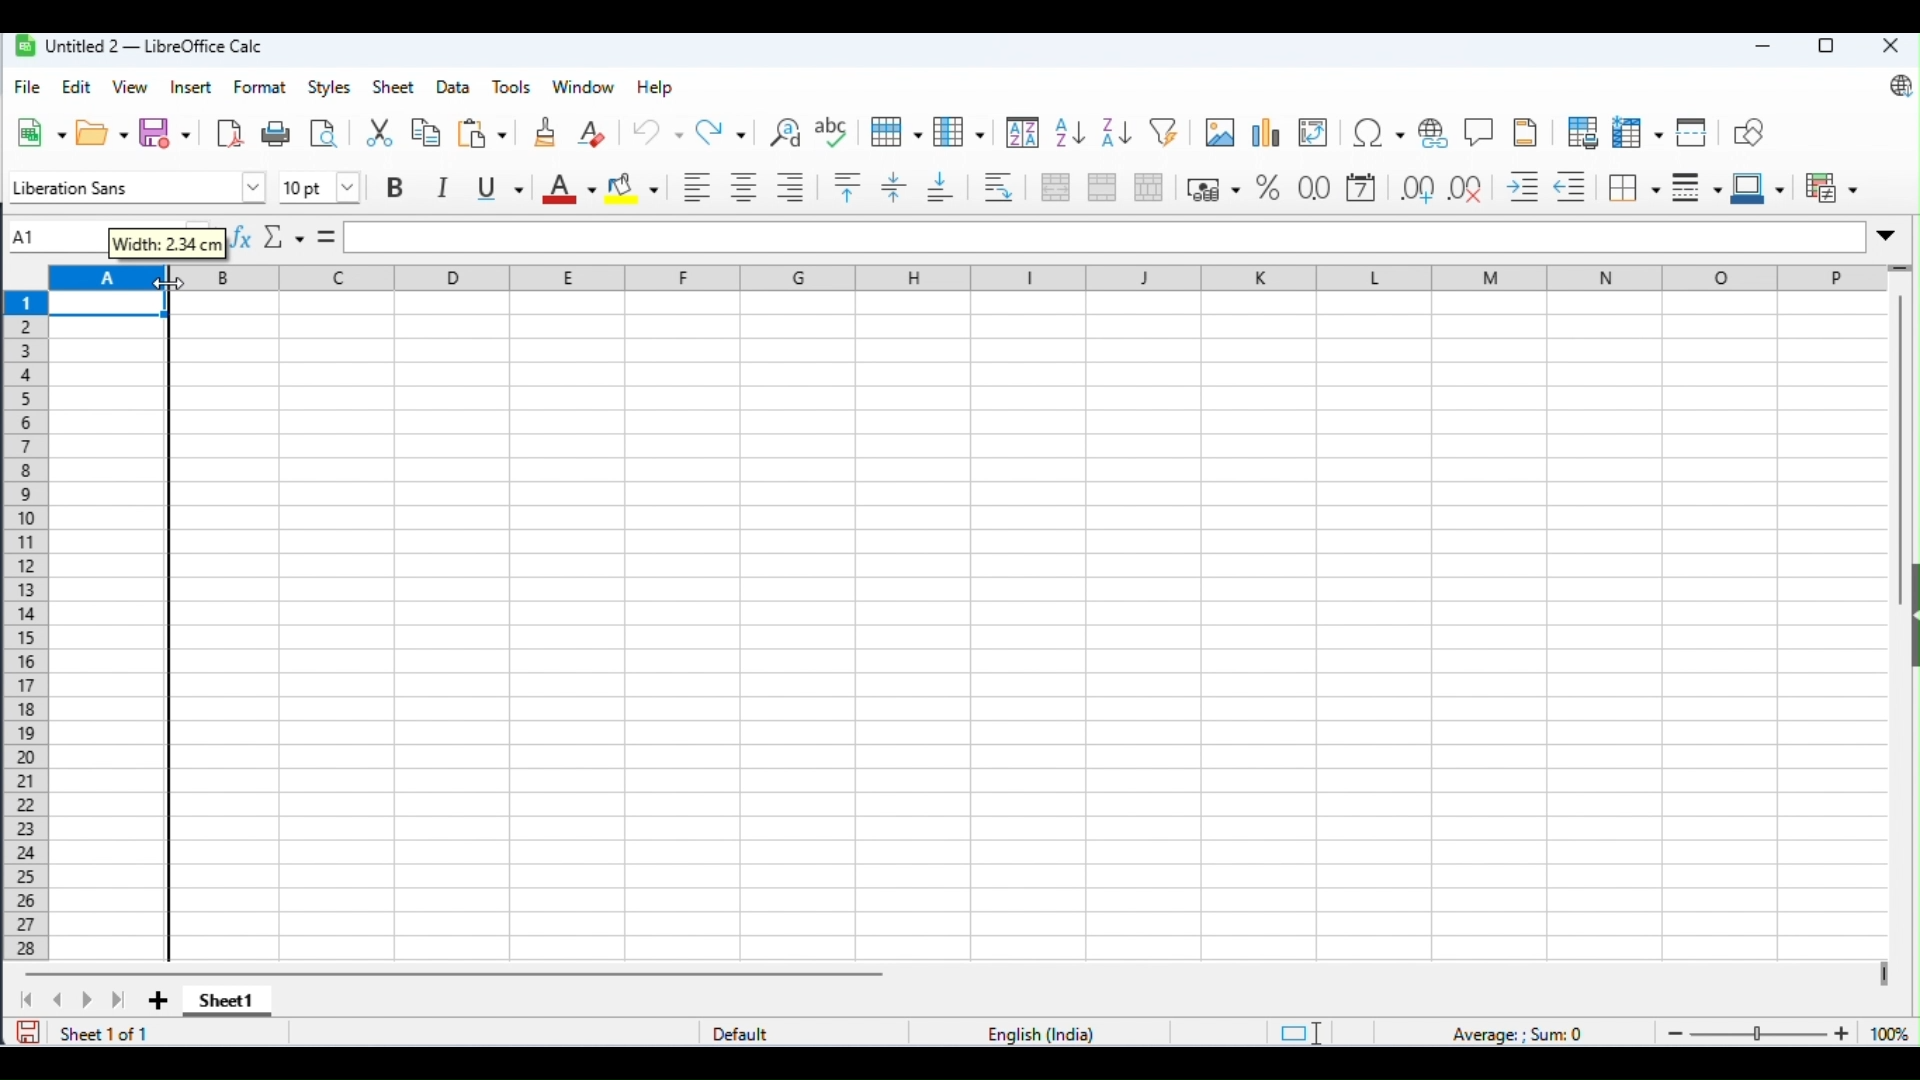  What do you see at coordinates (1150, 186) in the screenshot?
I see `unmerge cells` at bounding box center [1150, 186].